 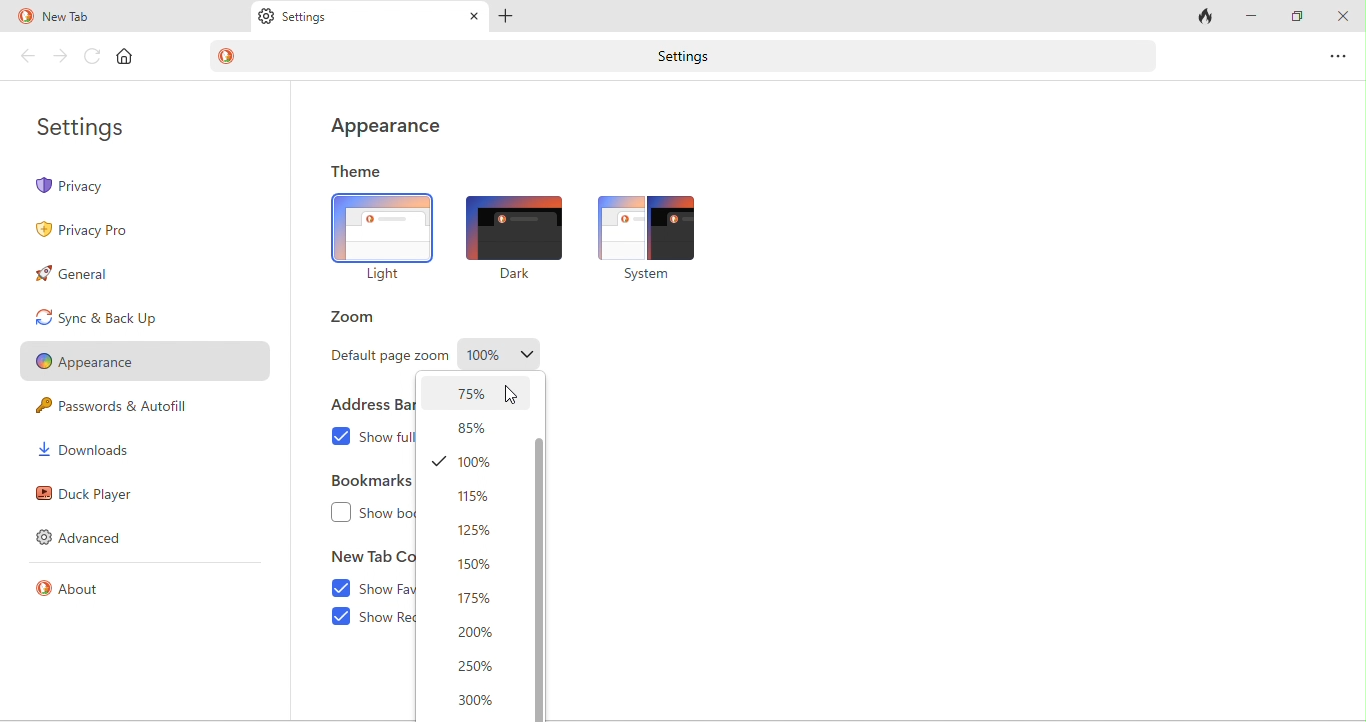 What do you see at coordinates (98, 18) in the screenshot?
I see `new tab` at bounding box center [98, 18].